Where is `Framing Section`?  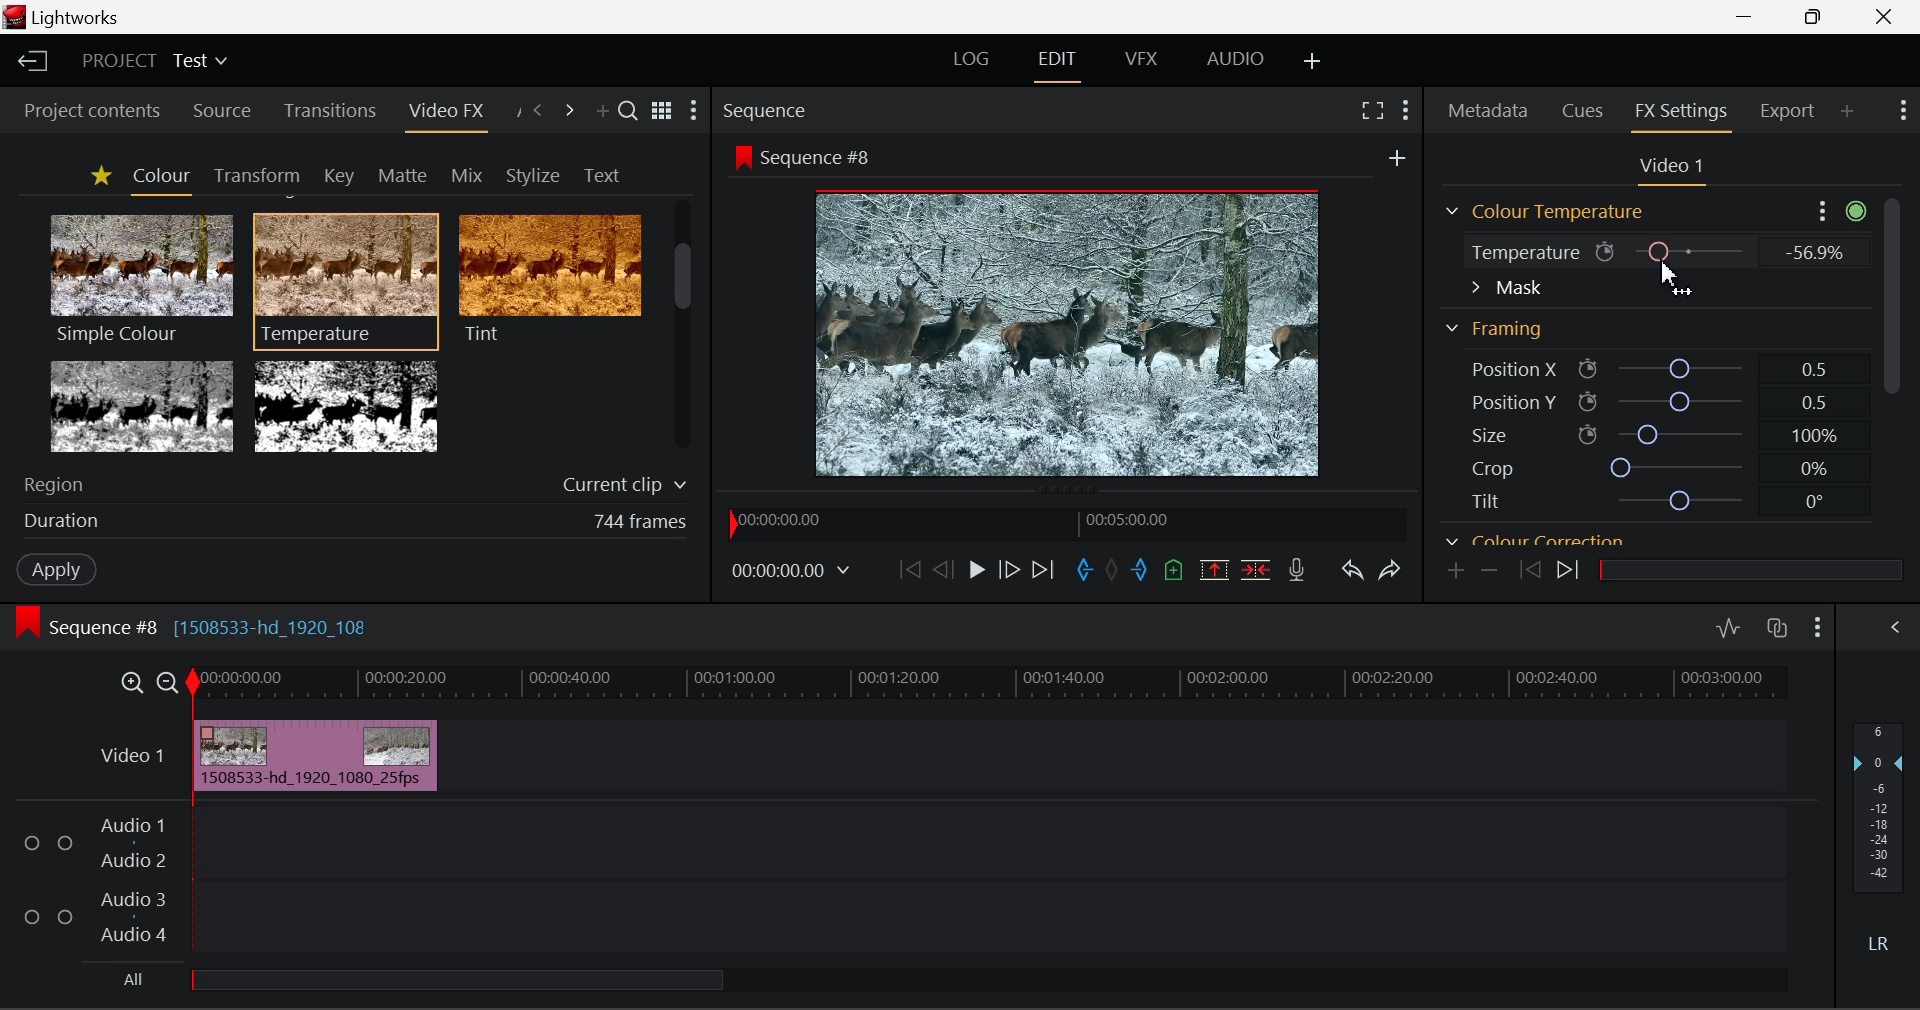 Framing Section is located at coordinates (1500, 325).